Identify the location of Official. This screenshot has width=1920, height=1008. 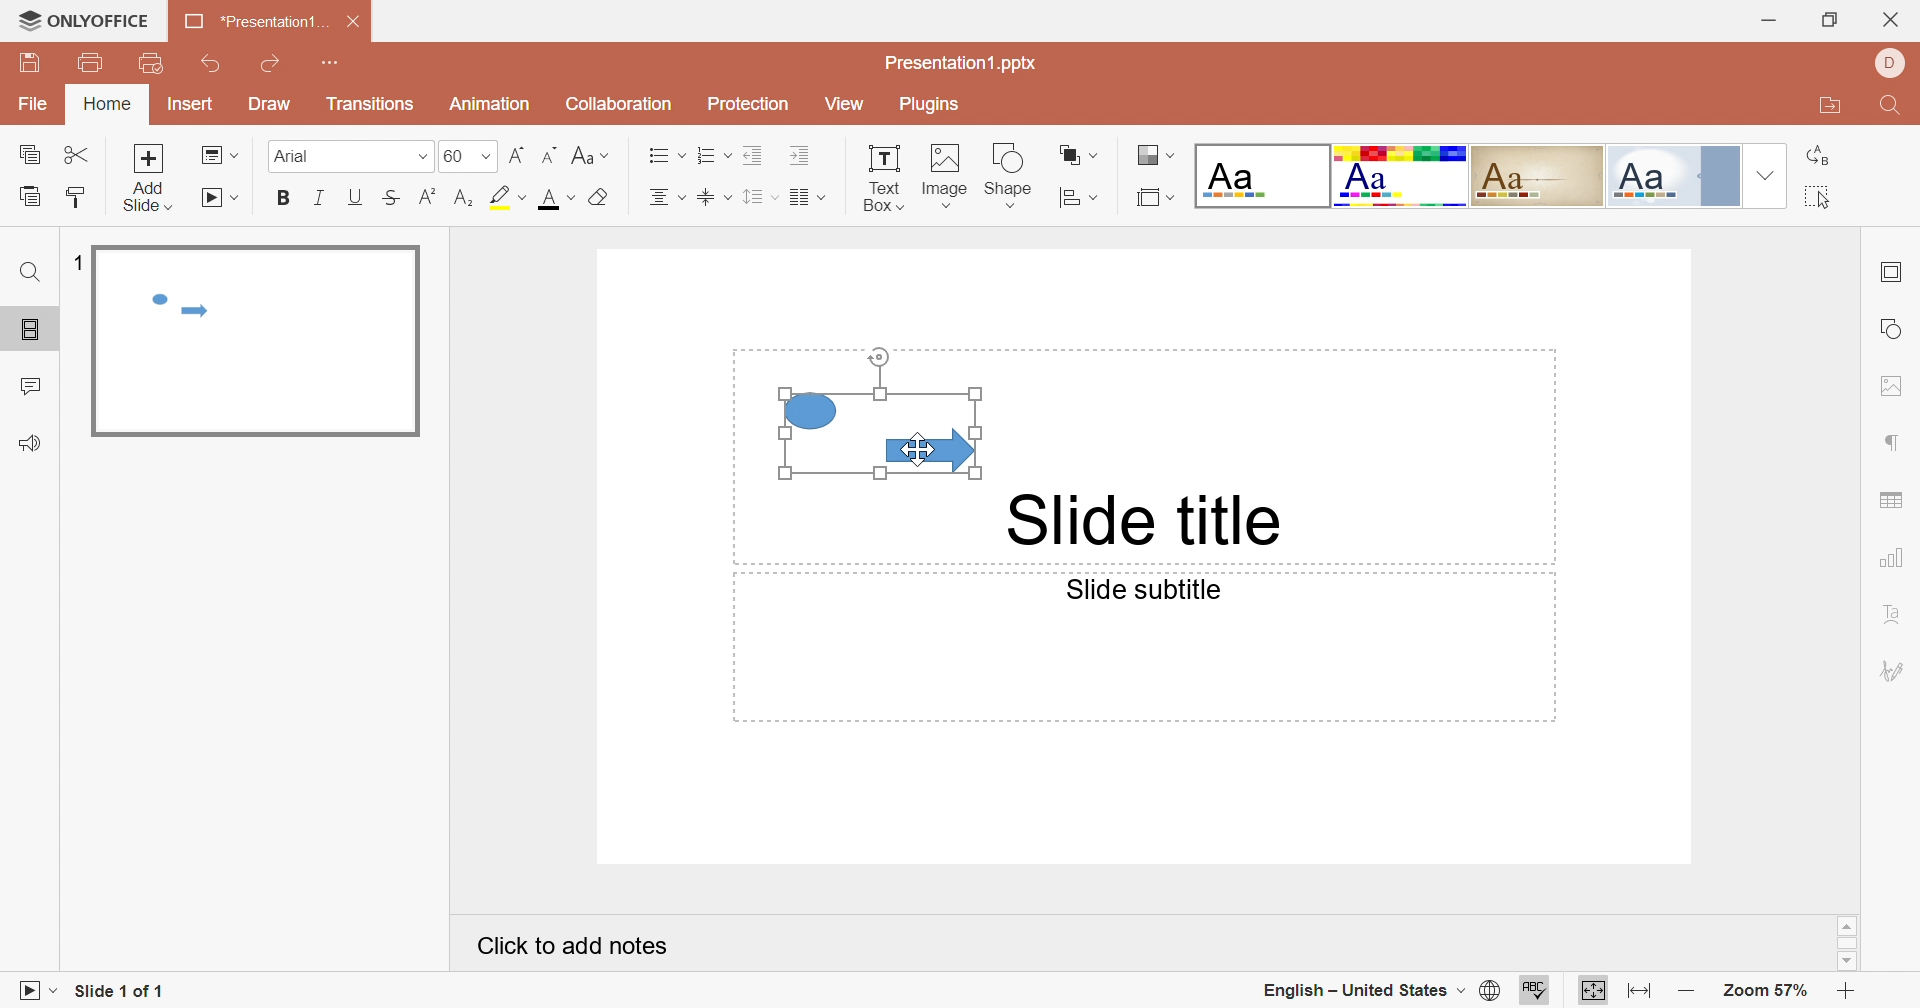
(1672, 176).